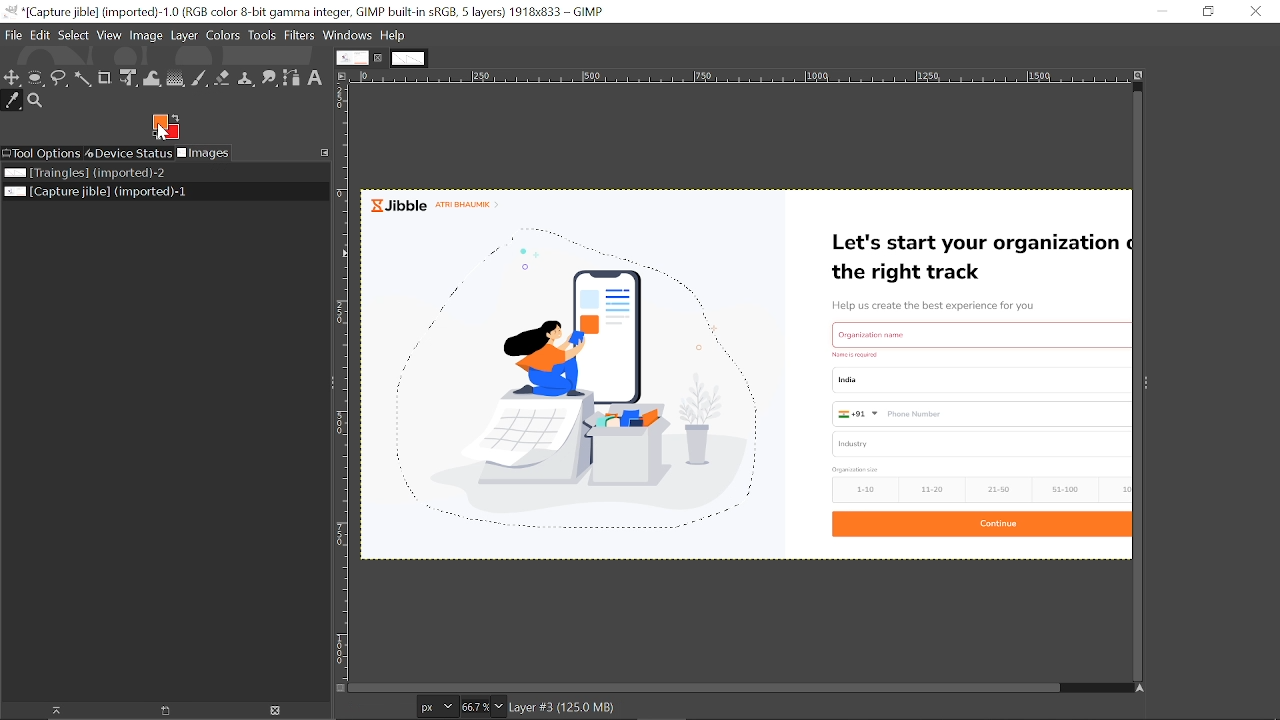  What do you see at coordinates (348, 36) in the screenshot?
I see `Windows` at bounding box center [348, 36].